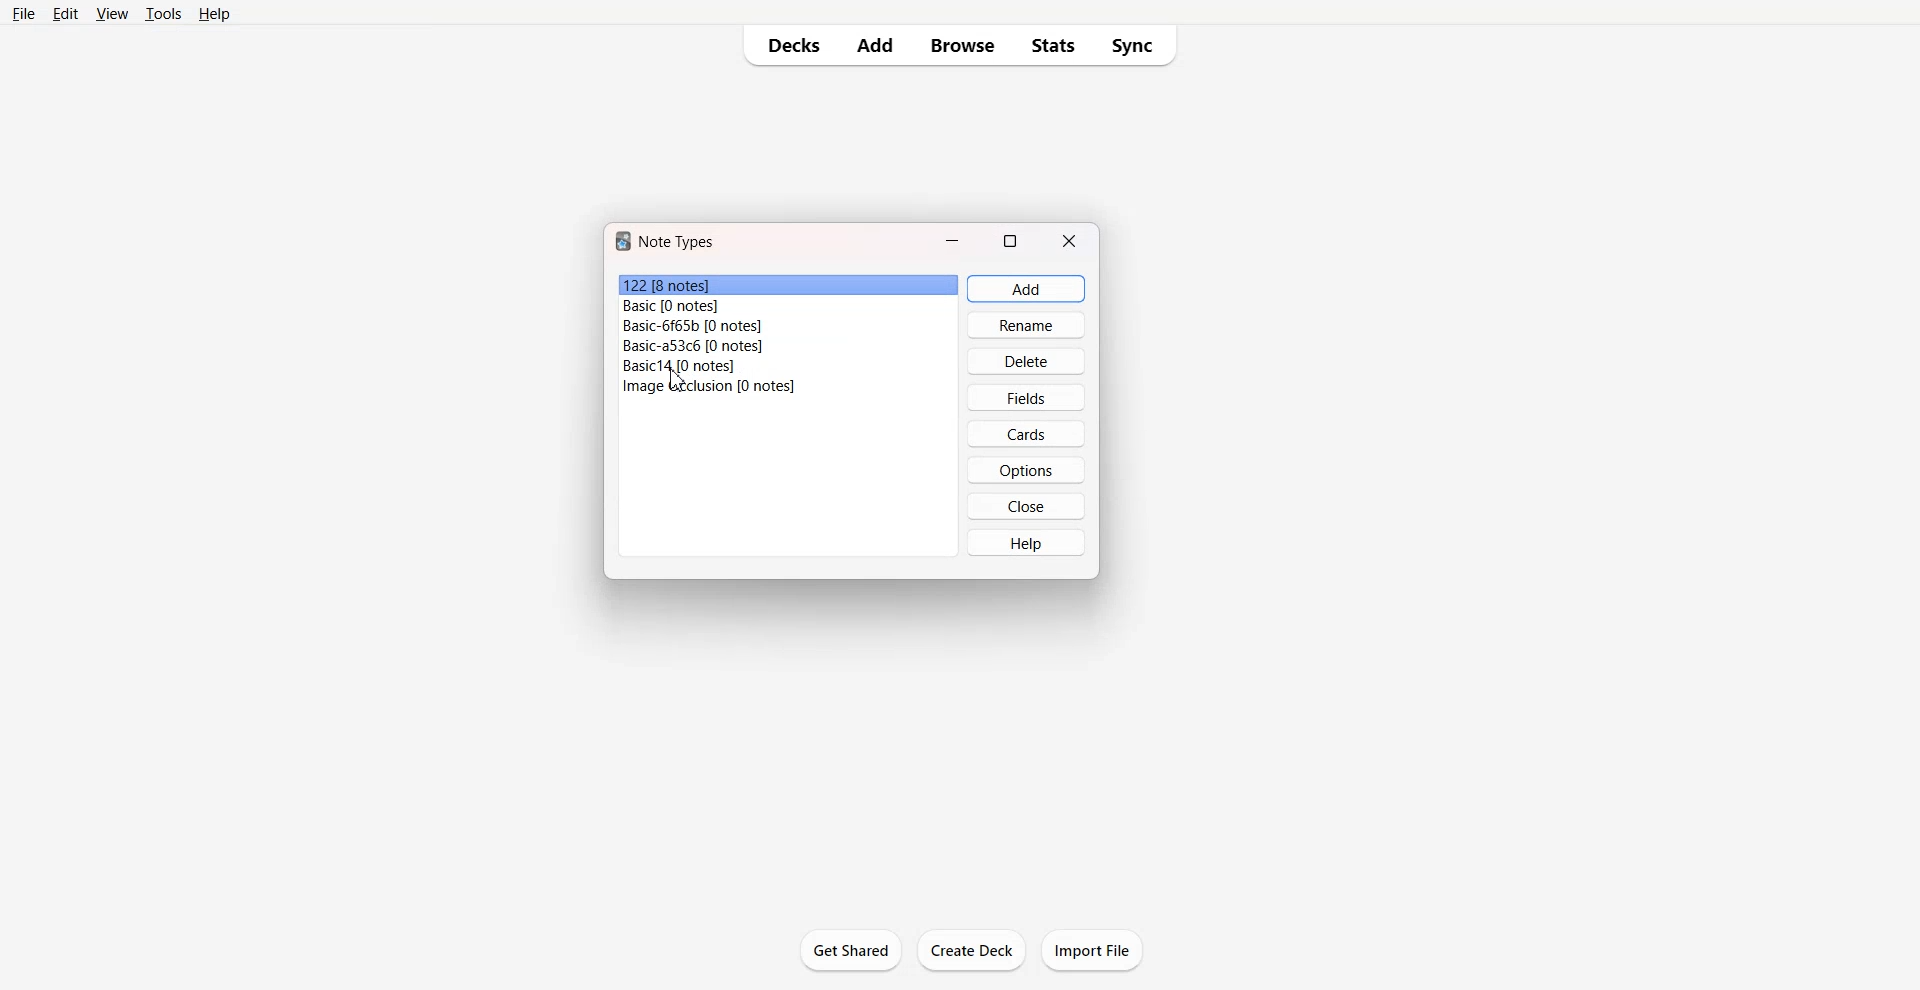 This screenshot has height=990, width=1920. I want to click on Browse, so click(963, 46).